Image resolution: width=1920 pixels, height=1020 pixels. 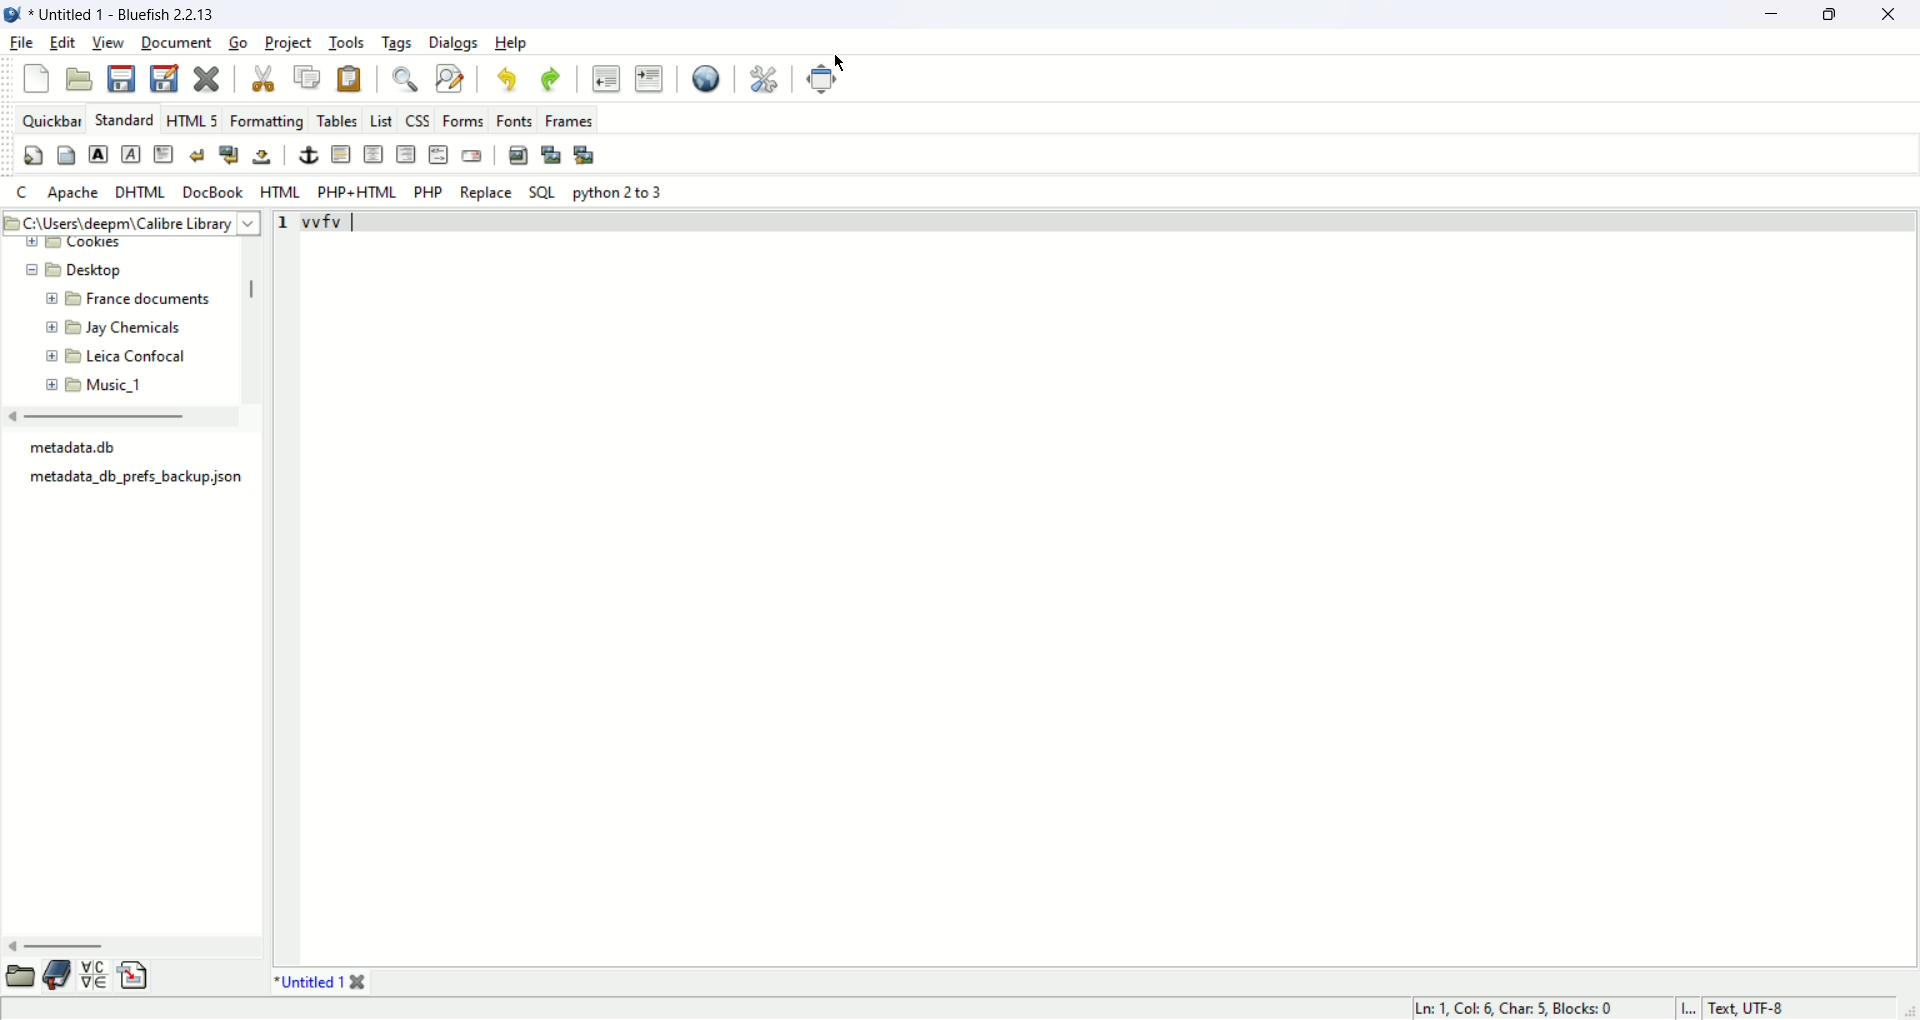 I want to click on apache, so click(x=75, y=194).